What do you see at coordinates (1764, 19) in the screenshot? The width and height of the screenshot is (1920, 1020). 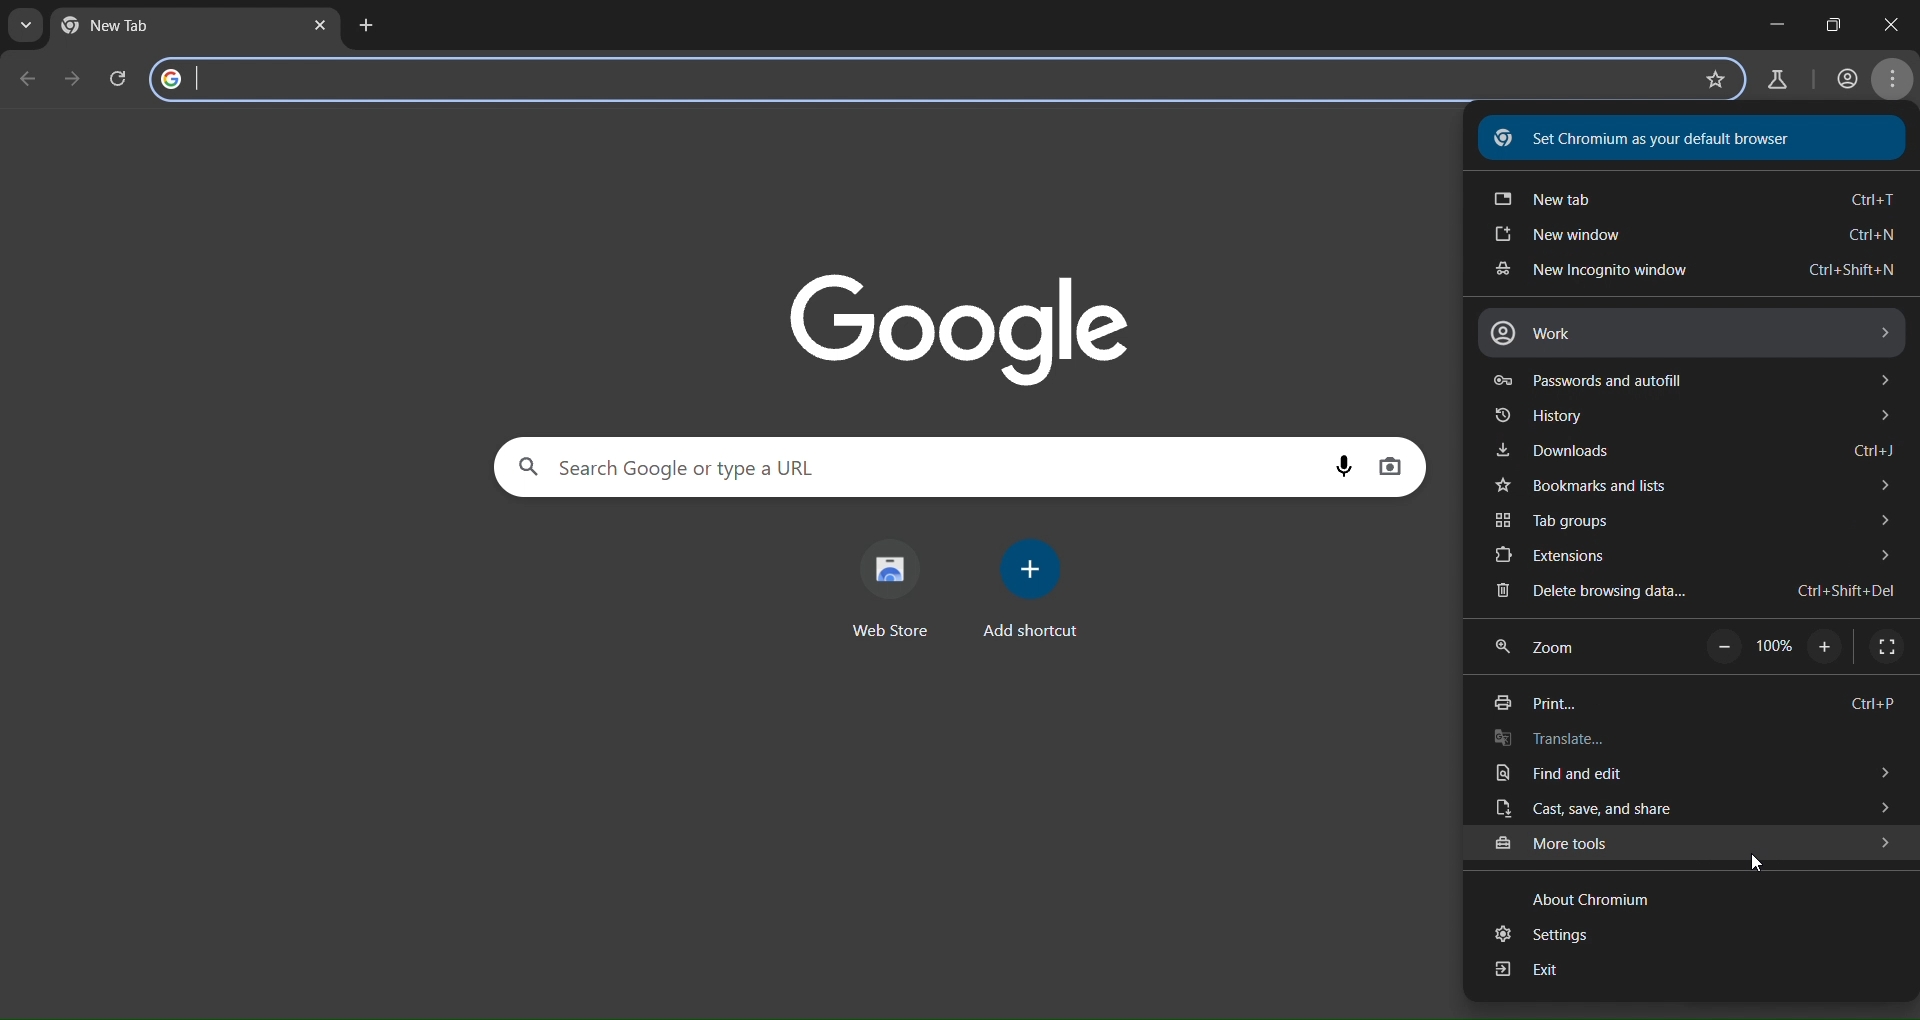 I see `minimize` at bounding box center [1764, 19].